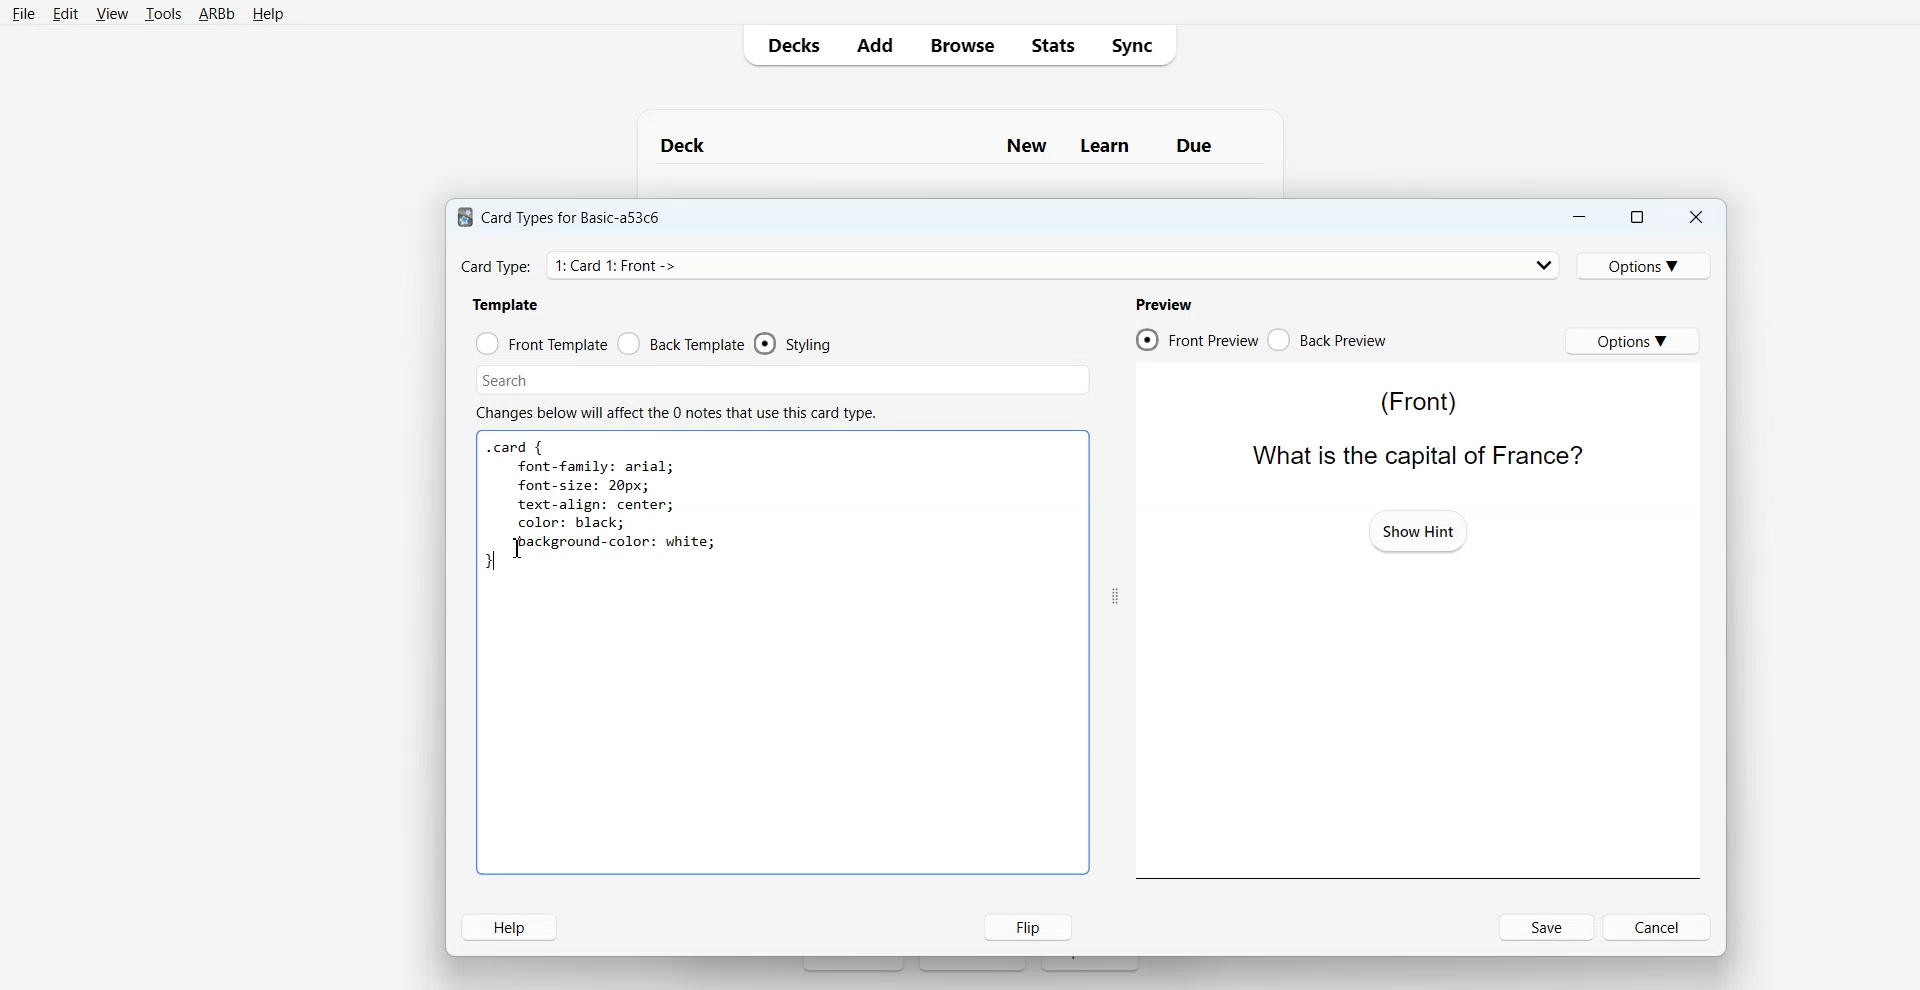 The width and height of the screenshot is (1920, 990). What do you see at coordinates (112, 14) in the screenshot?
I see `View` at bounding box center [112, 14].